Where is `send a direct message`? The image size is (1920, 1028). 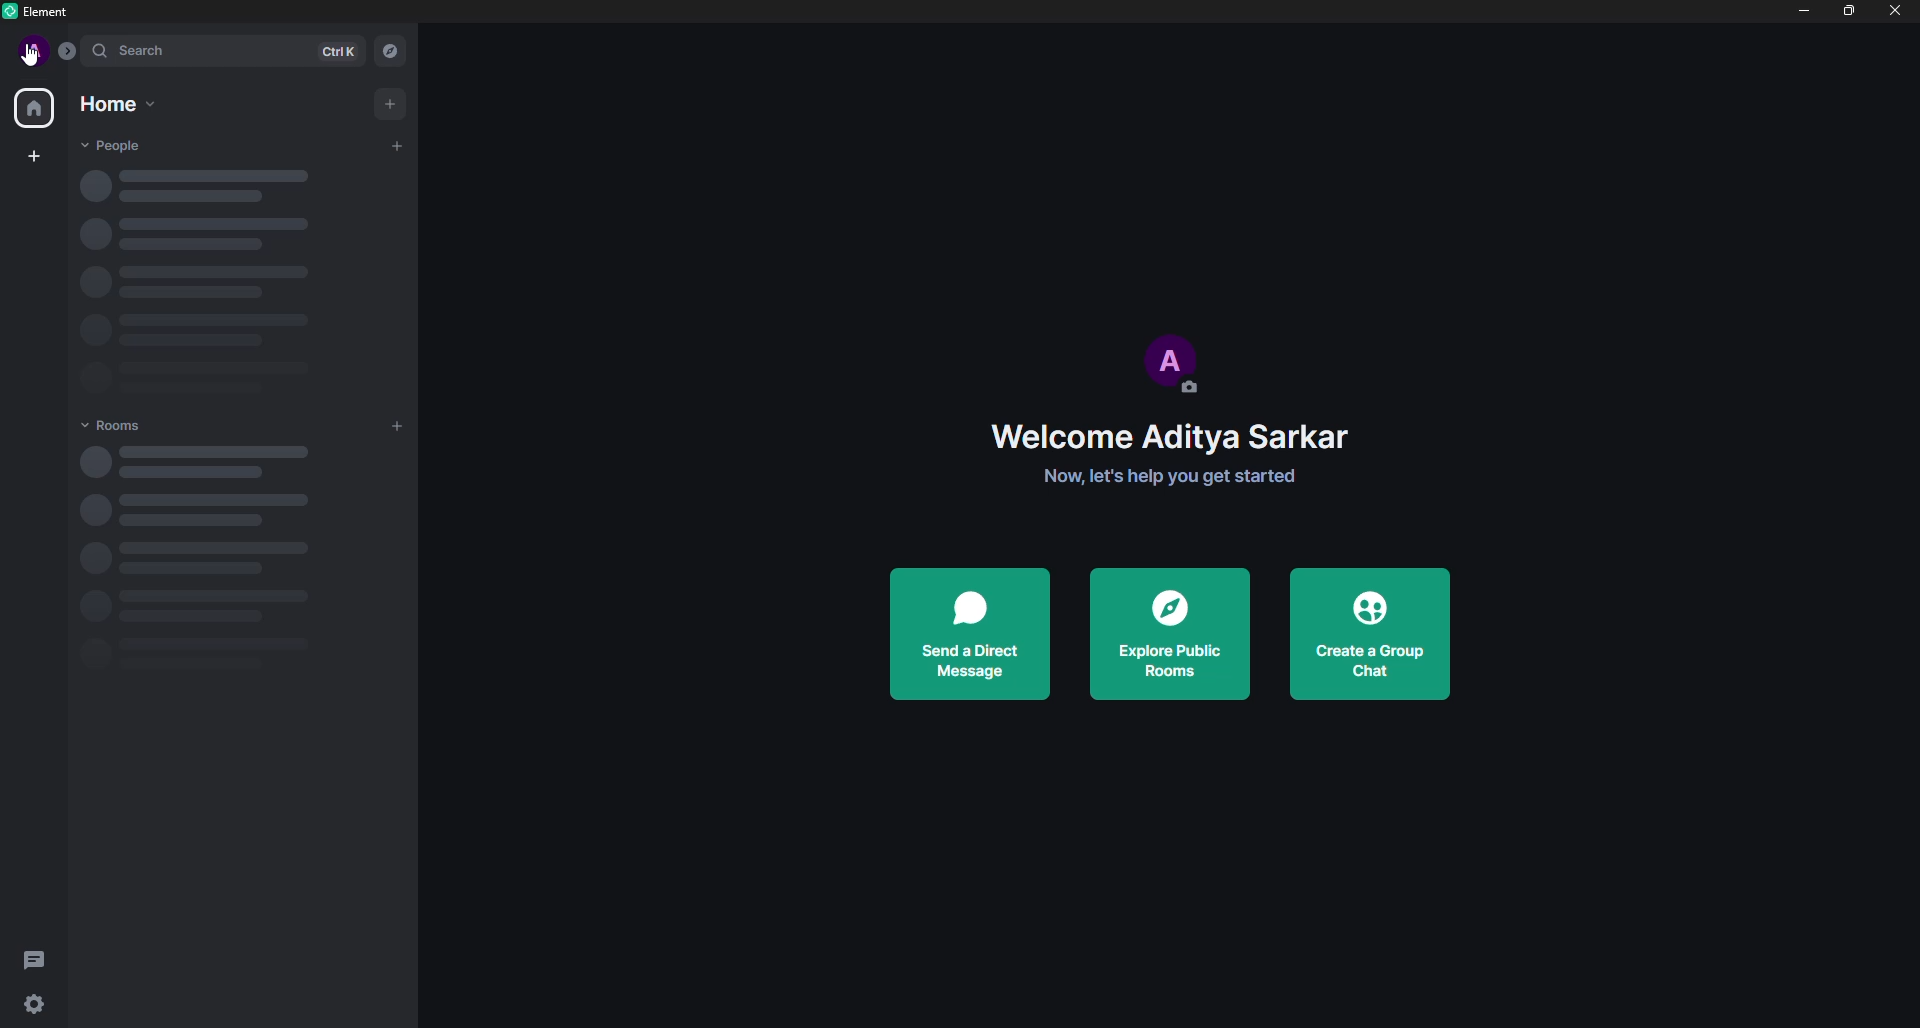
send a direct message is located at coordinates (970, 637).